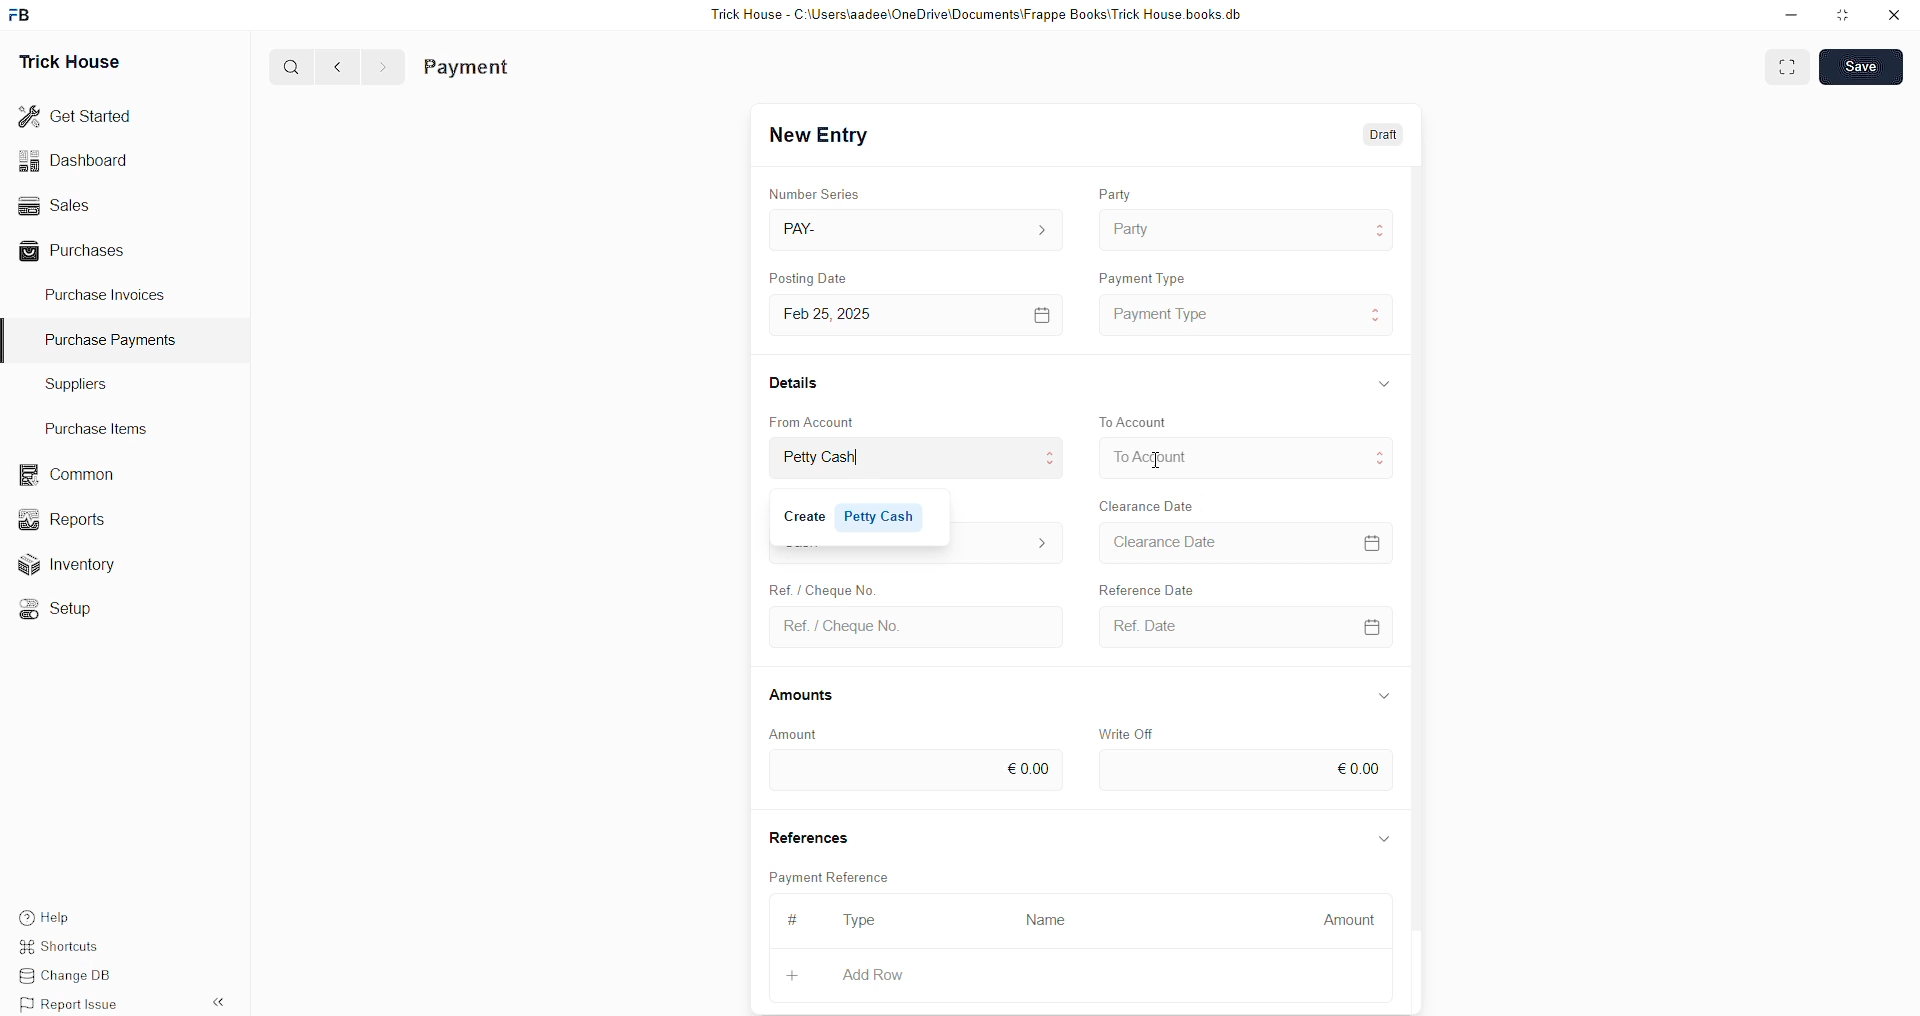 This screenshot has width=1920, height=1016. What do you see at coordinates (23, 13) in the screenshot?
I see `FB` at bounding box center [23, 13].